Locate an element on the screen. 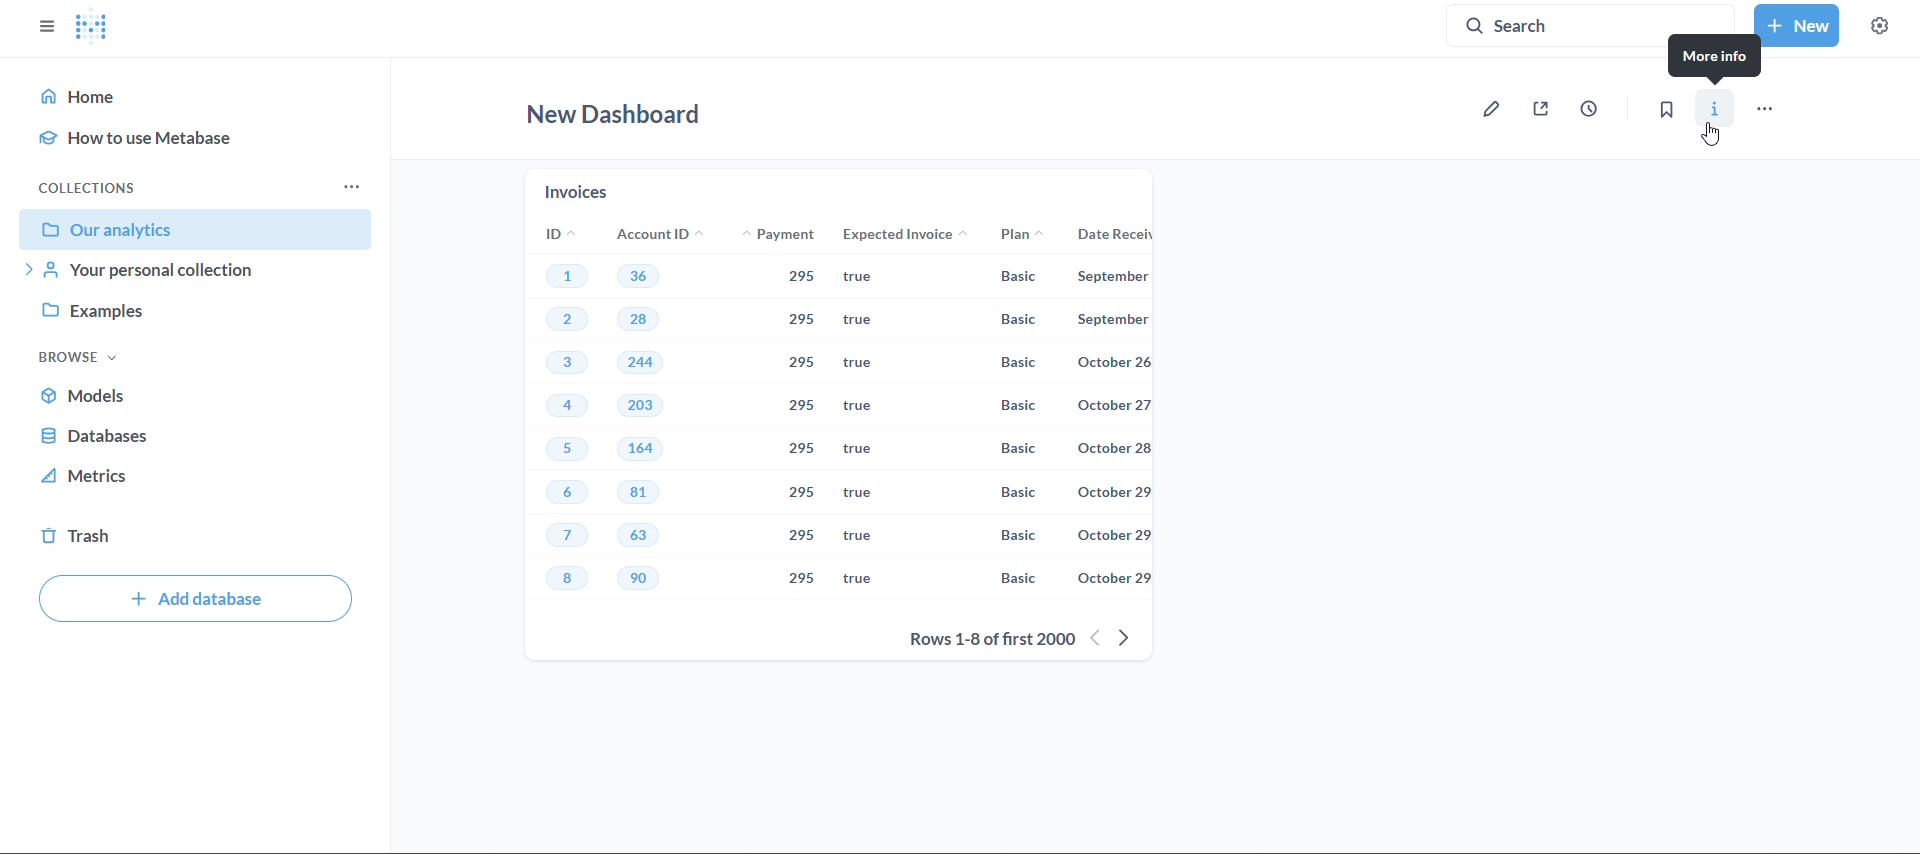 The width and height of the screenshot is (1920, 854). sharing is located at coordinates (1543, 111).